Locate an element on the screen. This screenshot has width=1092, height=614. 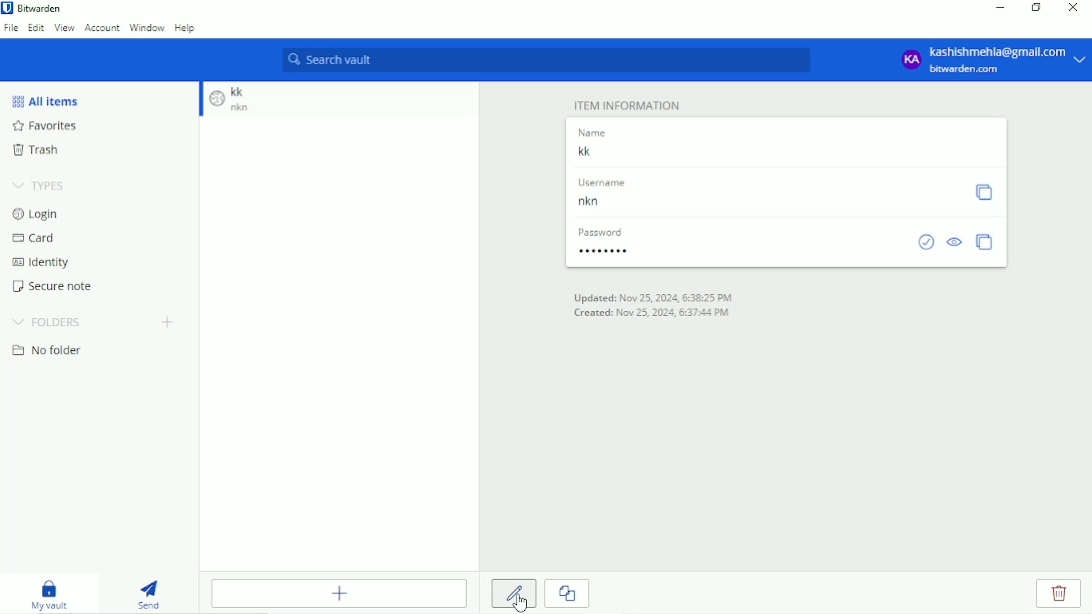
Identity is located at coordinates (40, 262).